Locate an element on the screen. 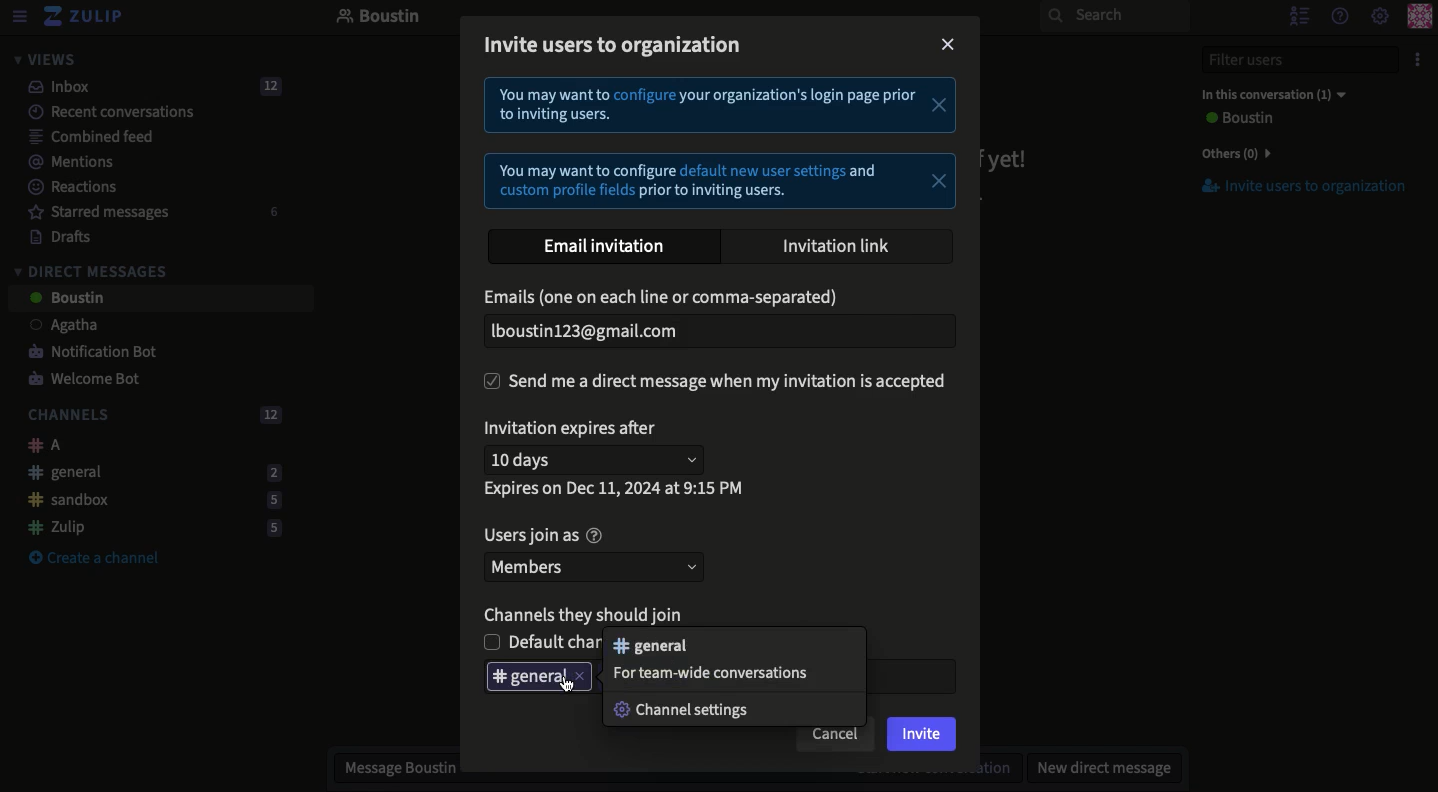 The height and width of the screenshot is (792, 1438). Deleting general is located at coordinates (527, 677).